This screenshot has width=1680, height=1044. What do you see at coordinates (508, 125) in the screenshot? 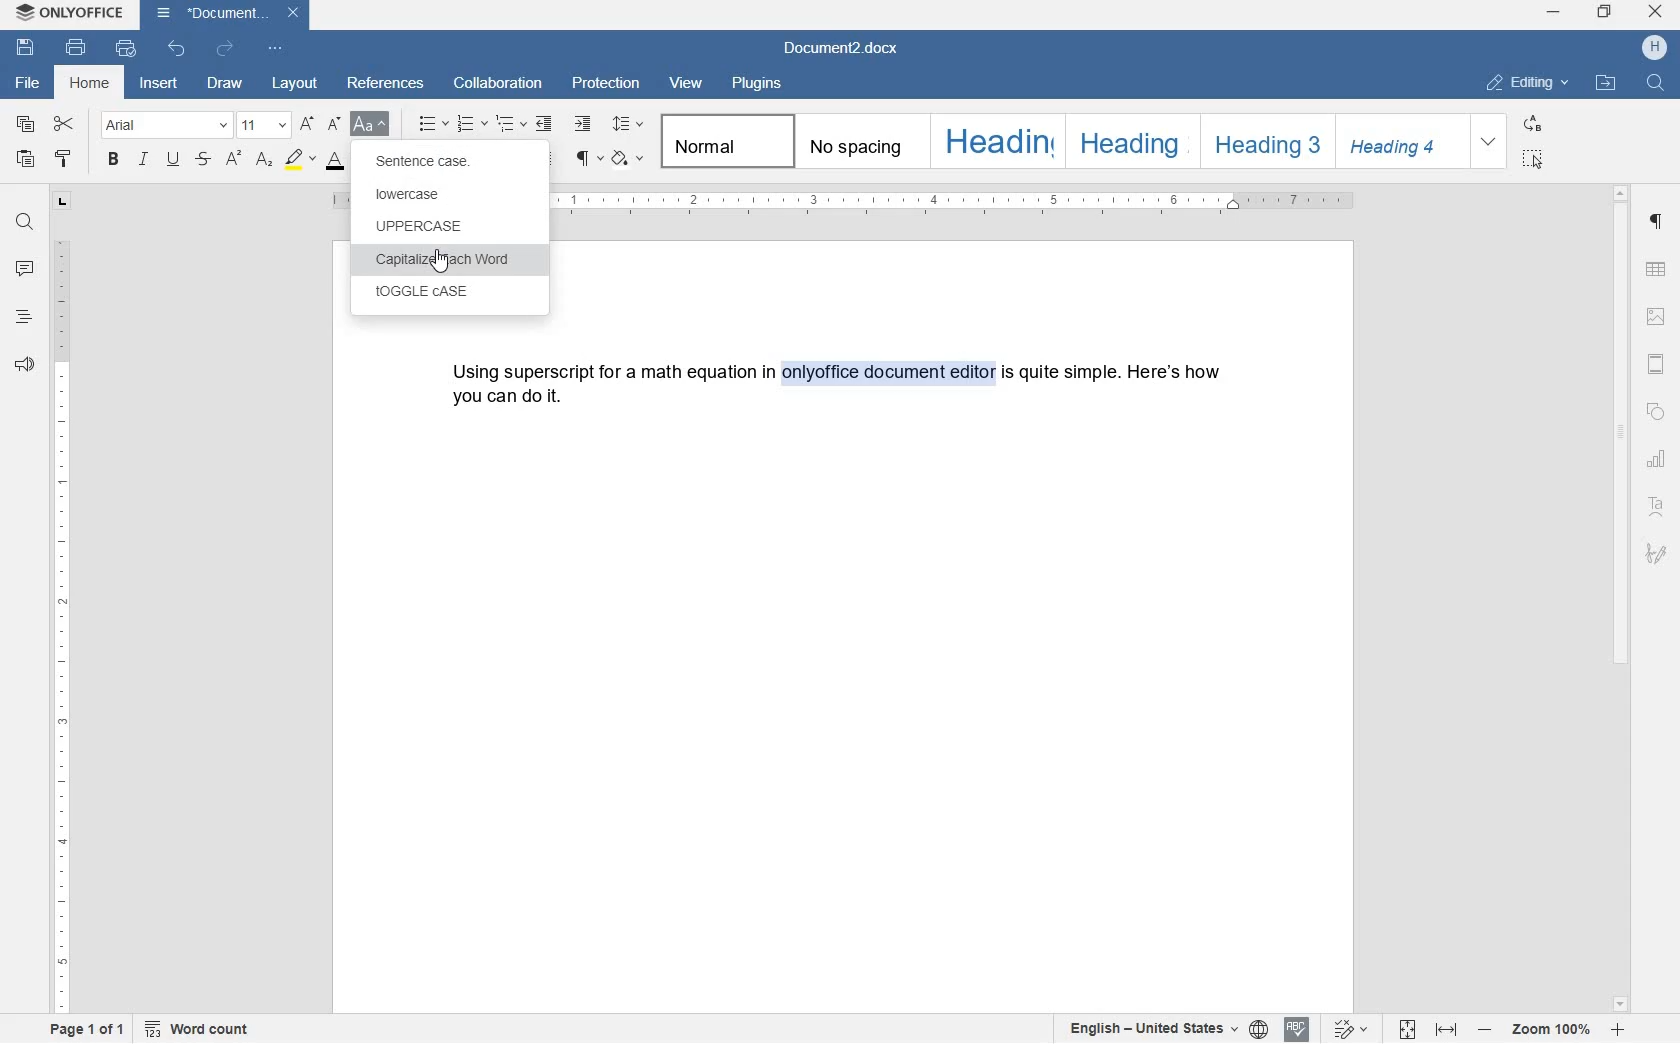
I see `multilevel list` at bounding box center [508, 125].